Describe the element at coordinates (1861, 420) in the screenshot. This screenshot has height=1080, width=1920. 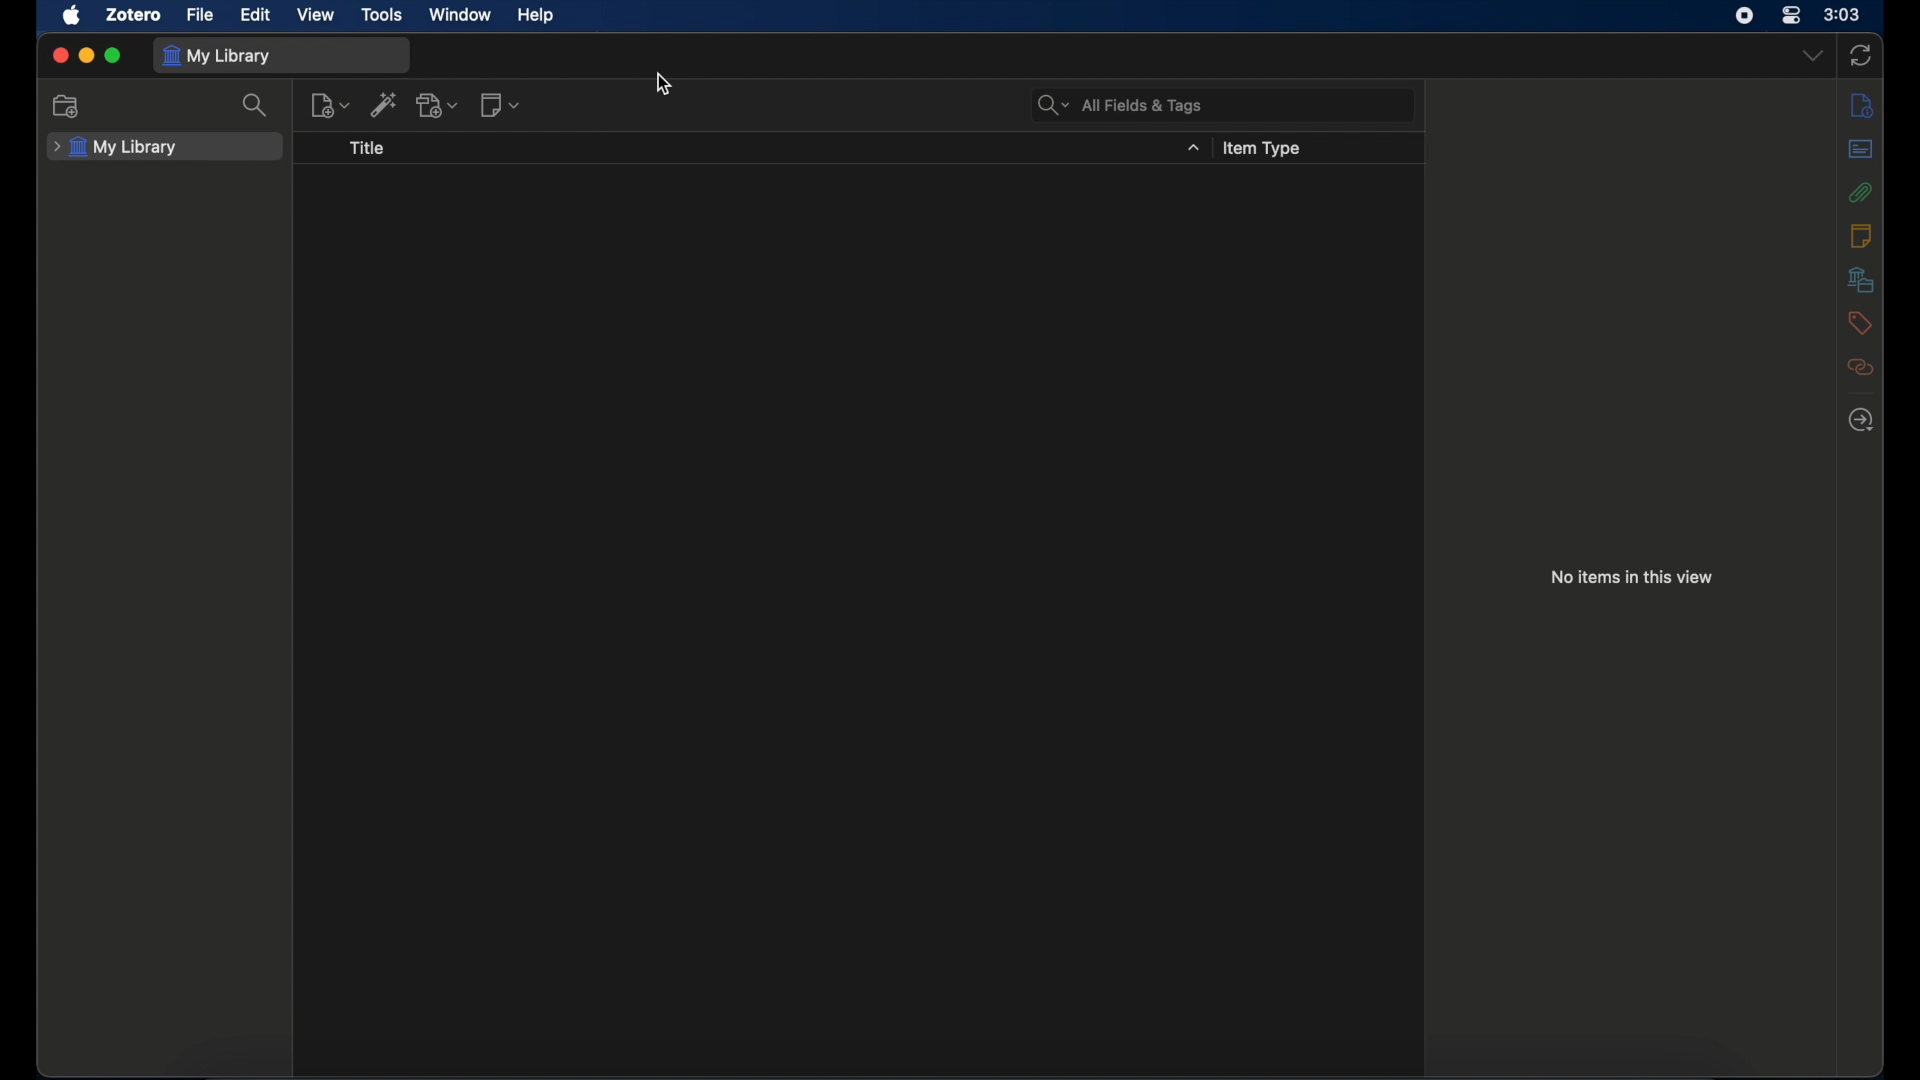
I see `locate` at that location.